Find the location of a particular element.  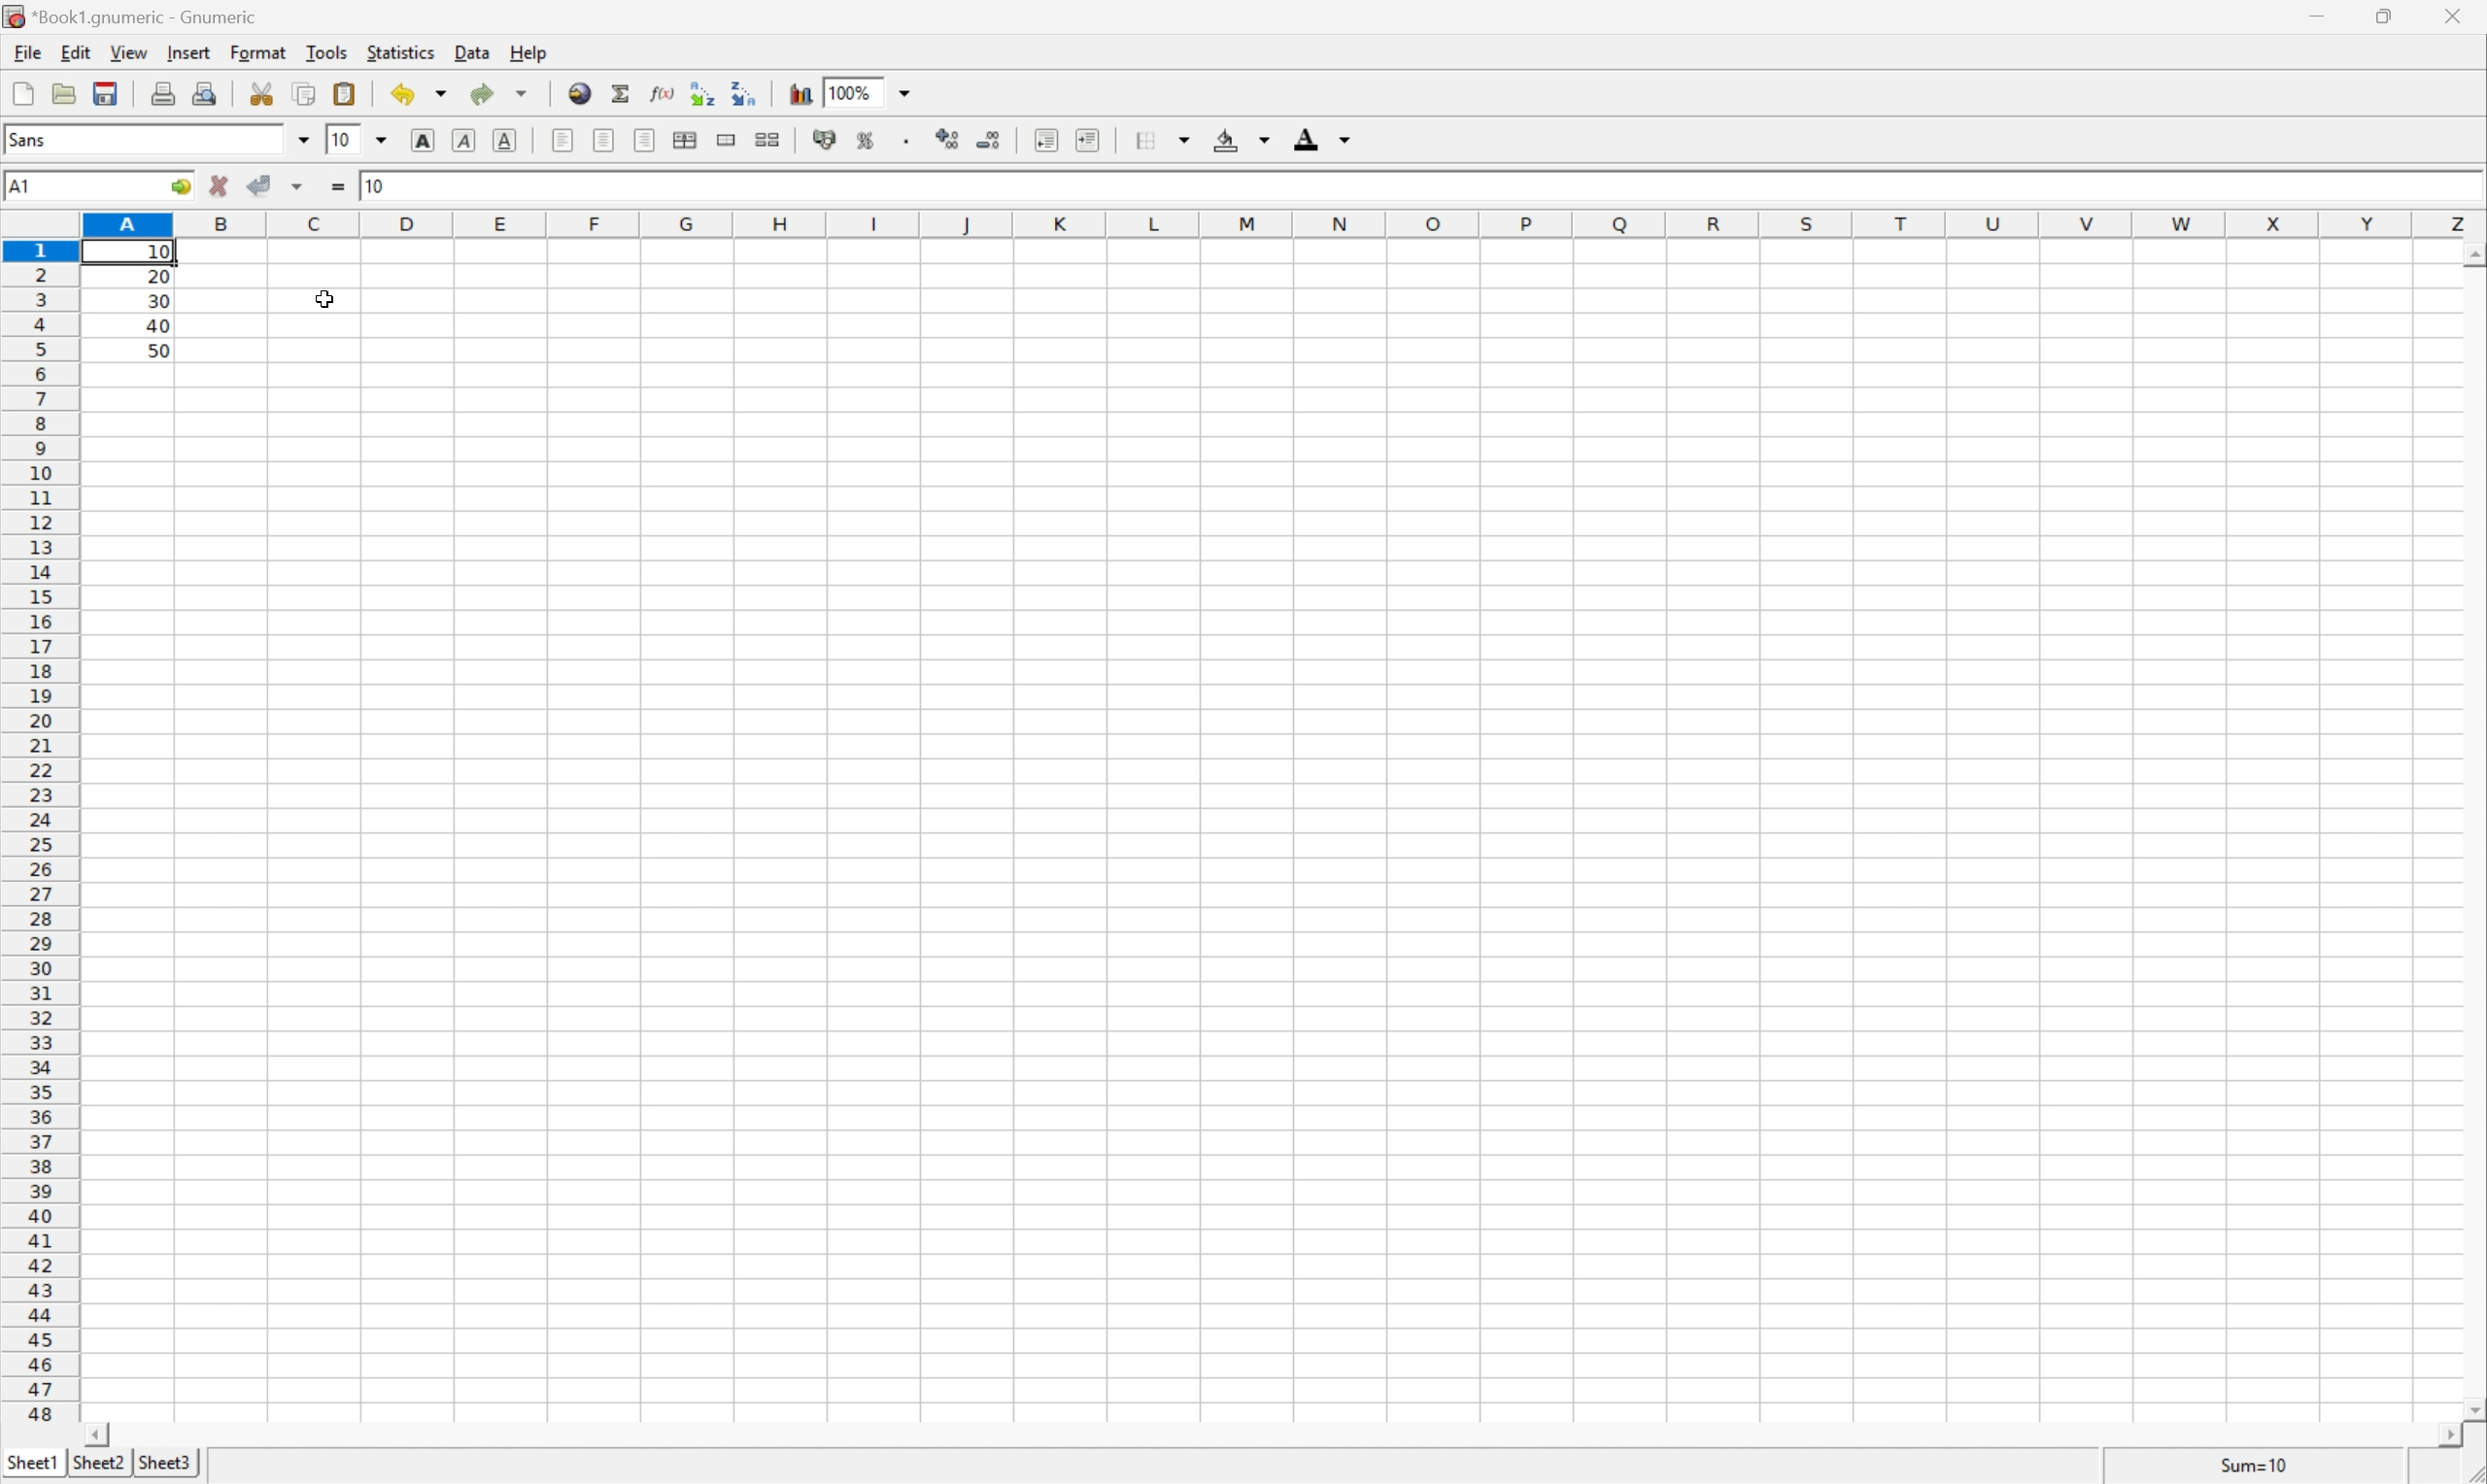

Format the selection as percentage is located at coordinates (866, 136).